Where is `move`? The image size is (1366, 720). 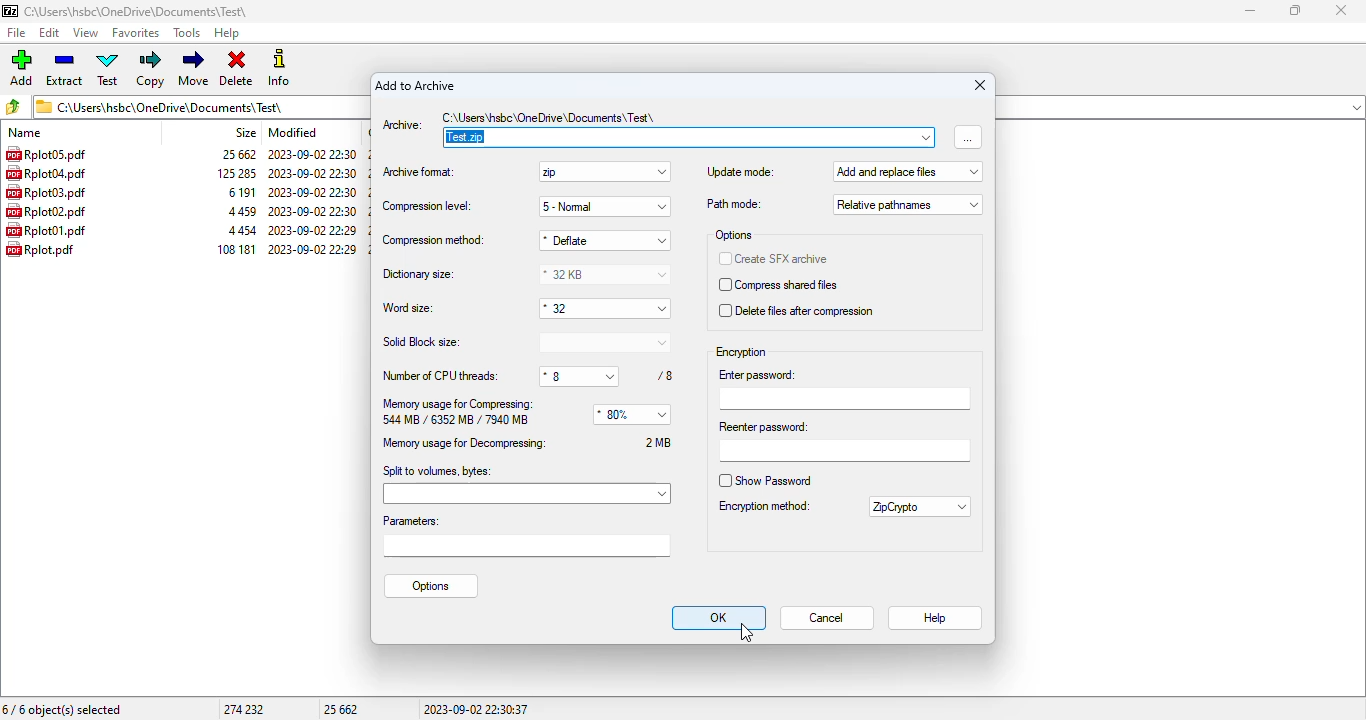 move is located at coordinates (195, 68).